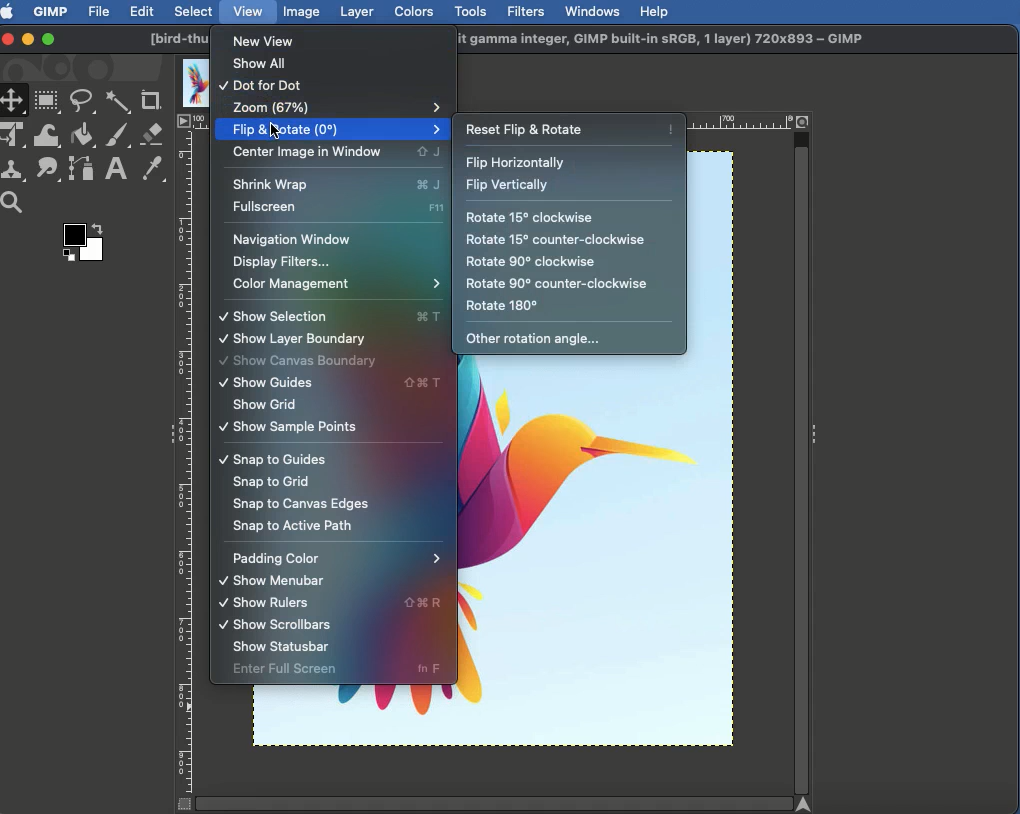 The height and width of the screenshot is (814, 1020). Describe the element at coordinates (533, 340) in the screenshot. I see `Other rotation angle ` at that location.